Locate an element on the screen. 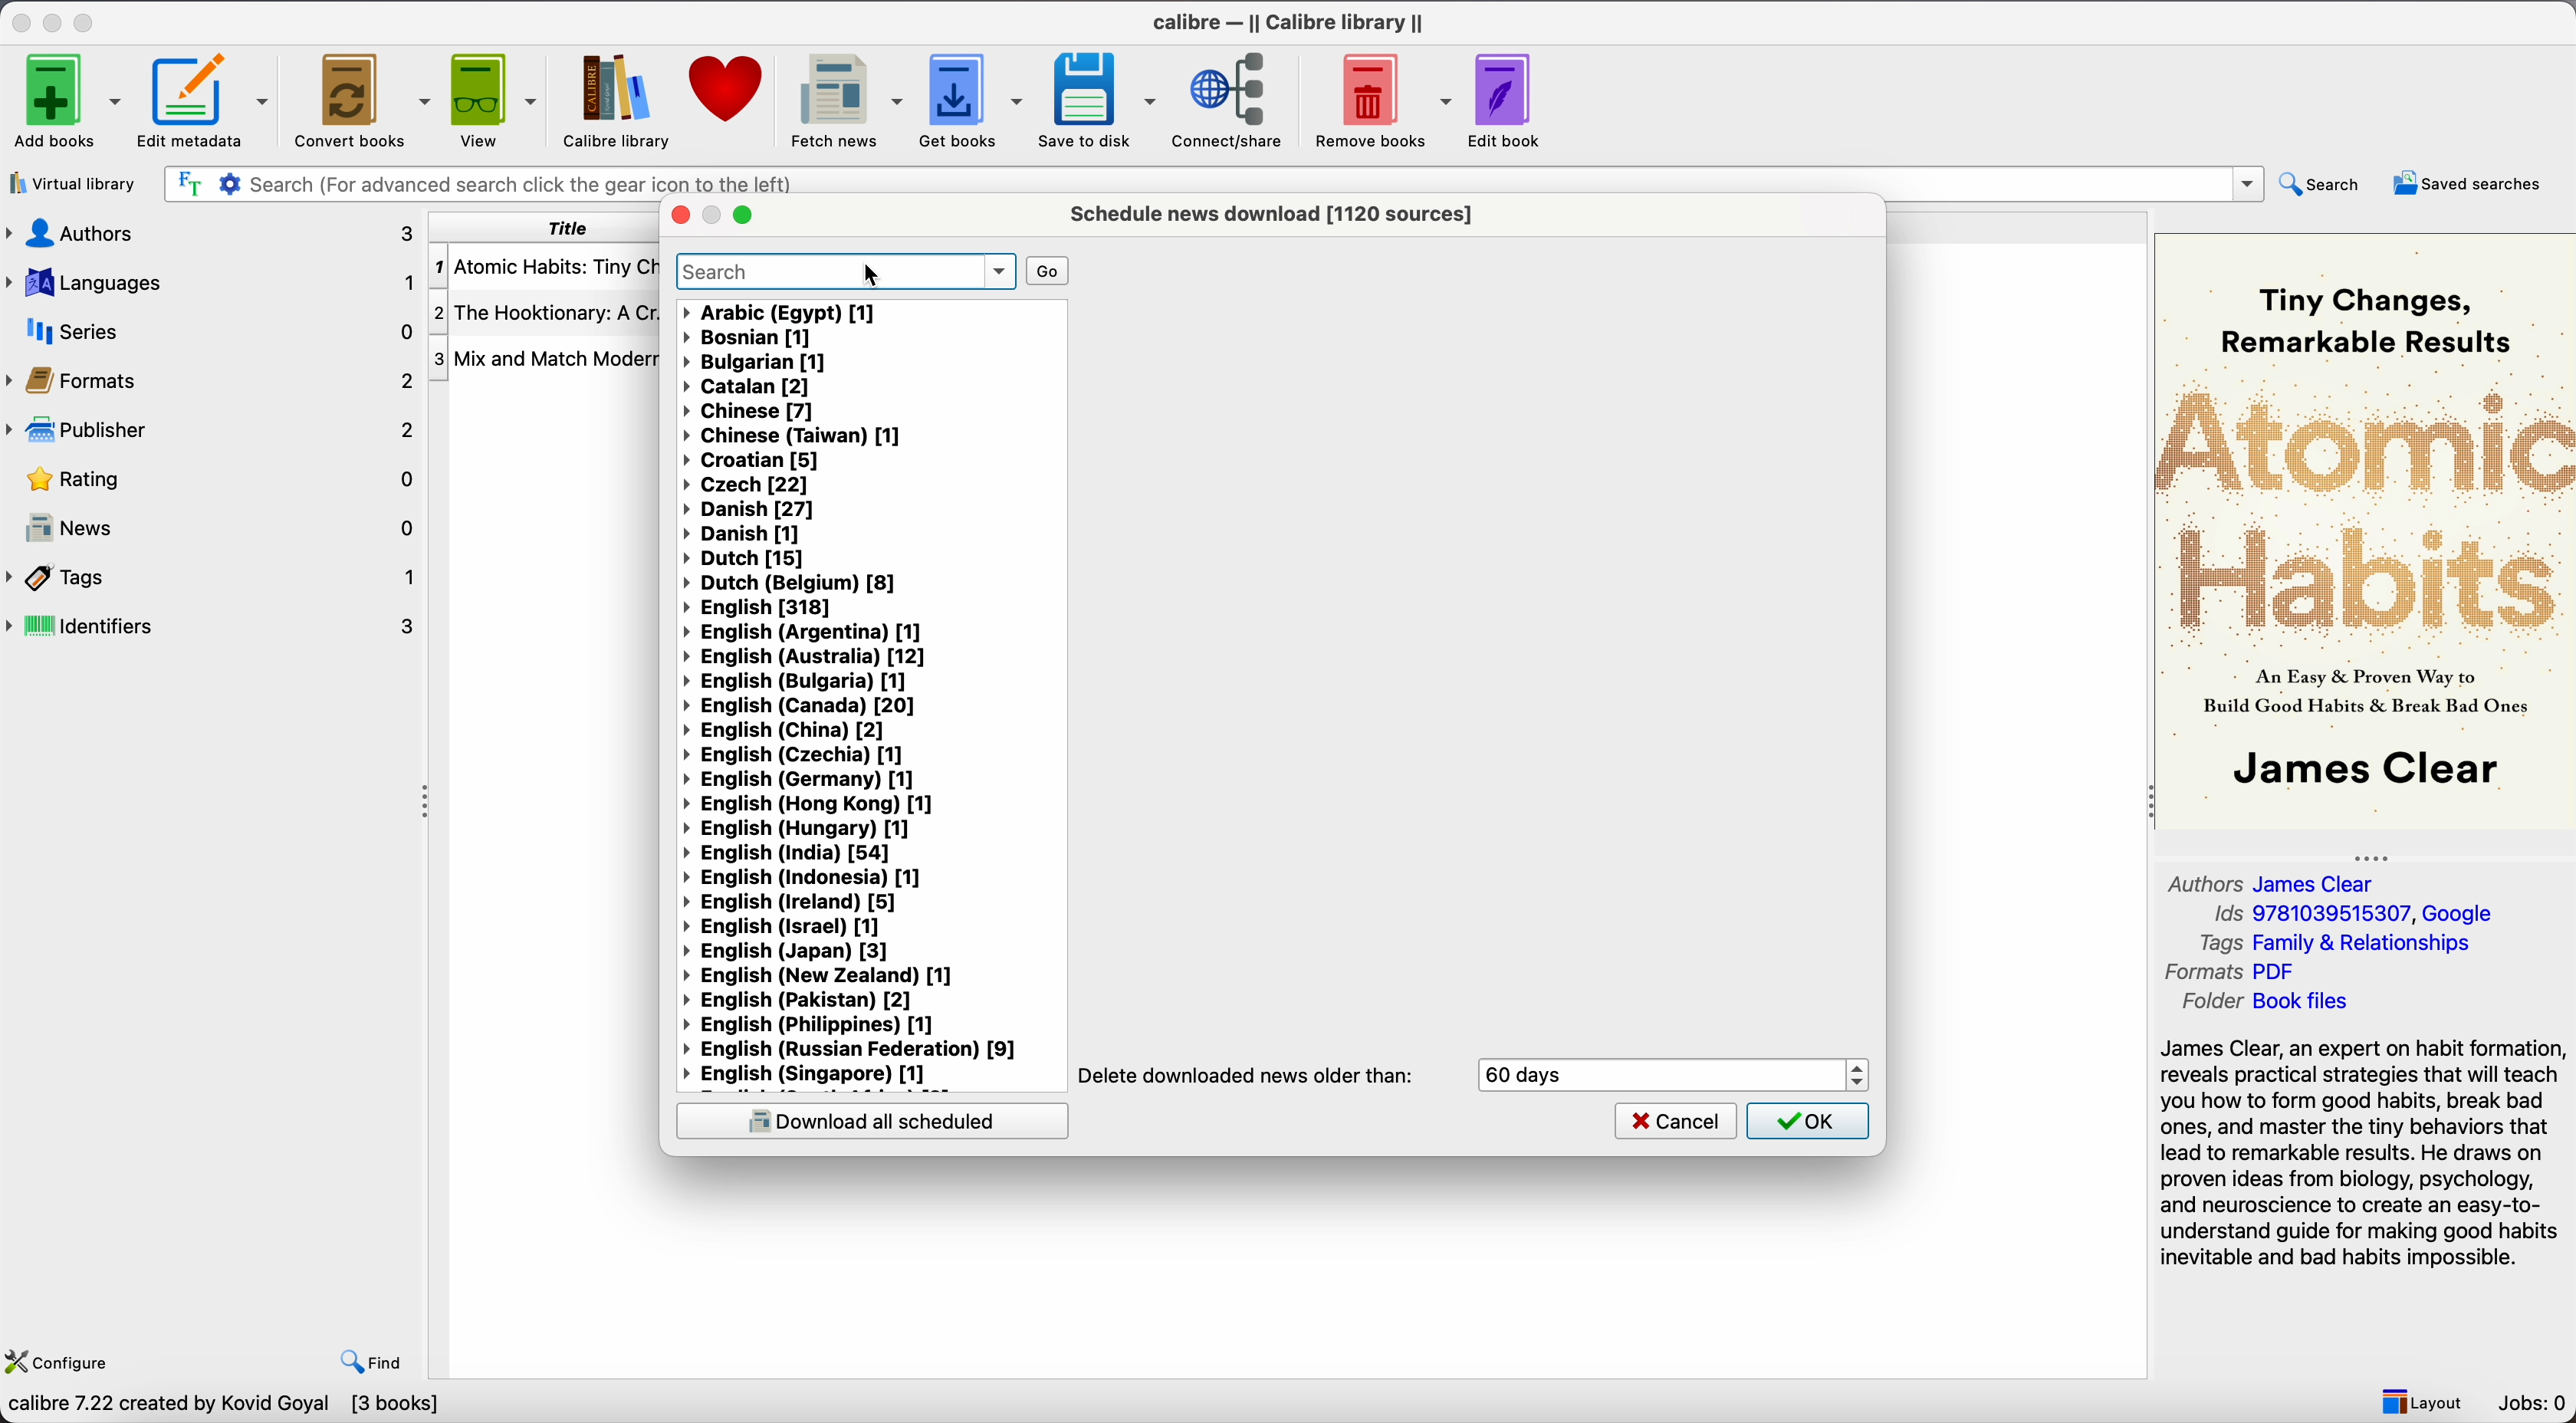 This screenshot has height=1423, width=2576. Folder Book files is located at coordinates (2265, 1002).